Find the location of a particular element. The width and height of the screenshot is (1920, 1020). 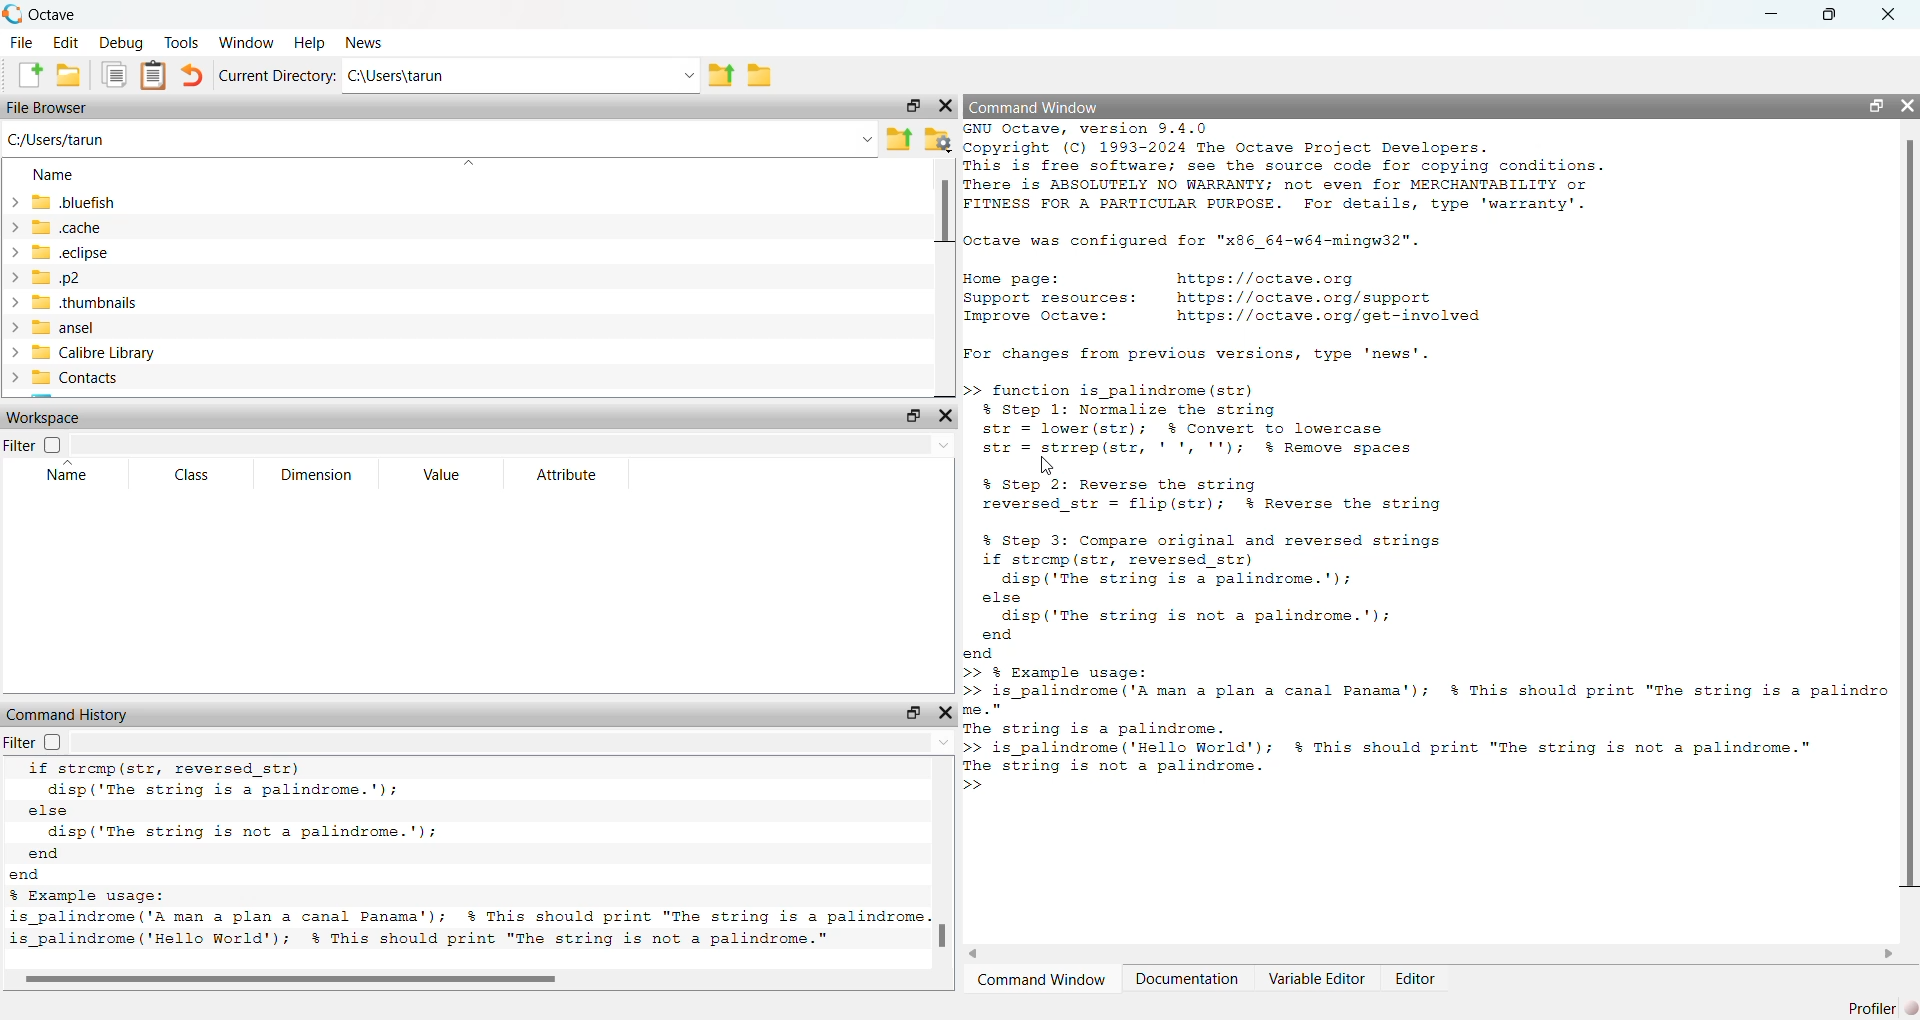

hide widget is located at coordinates (947, 712).